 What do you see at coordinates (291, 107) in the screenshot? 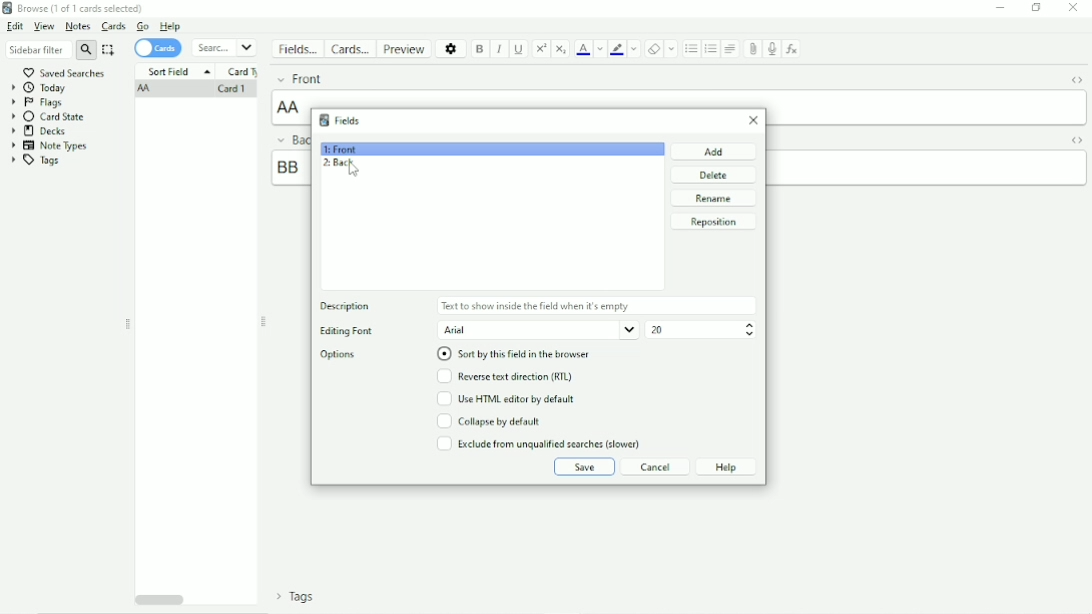
I see `AA` at bounding box center [291, 107].